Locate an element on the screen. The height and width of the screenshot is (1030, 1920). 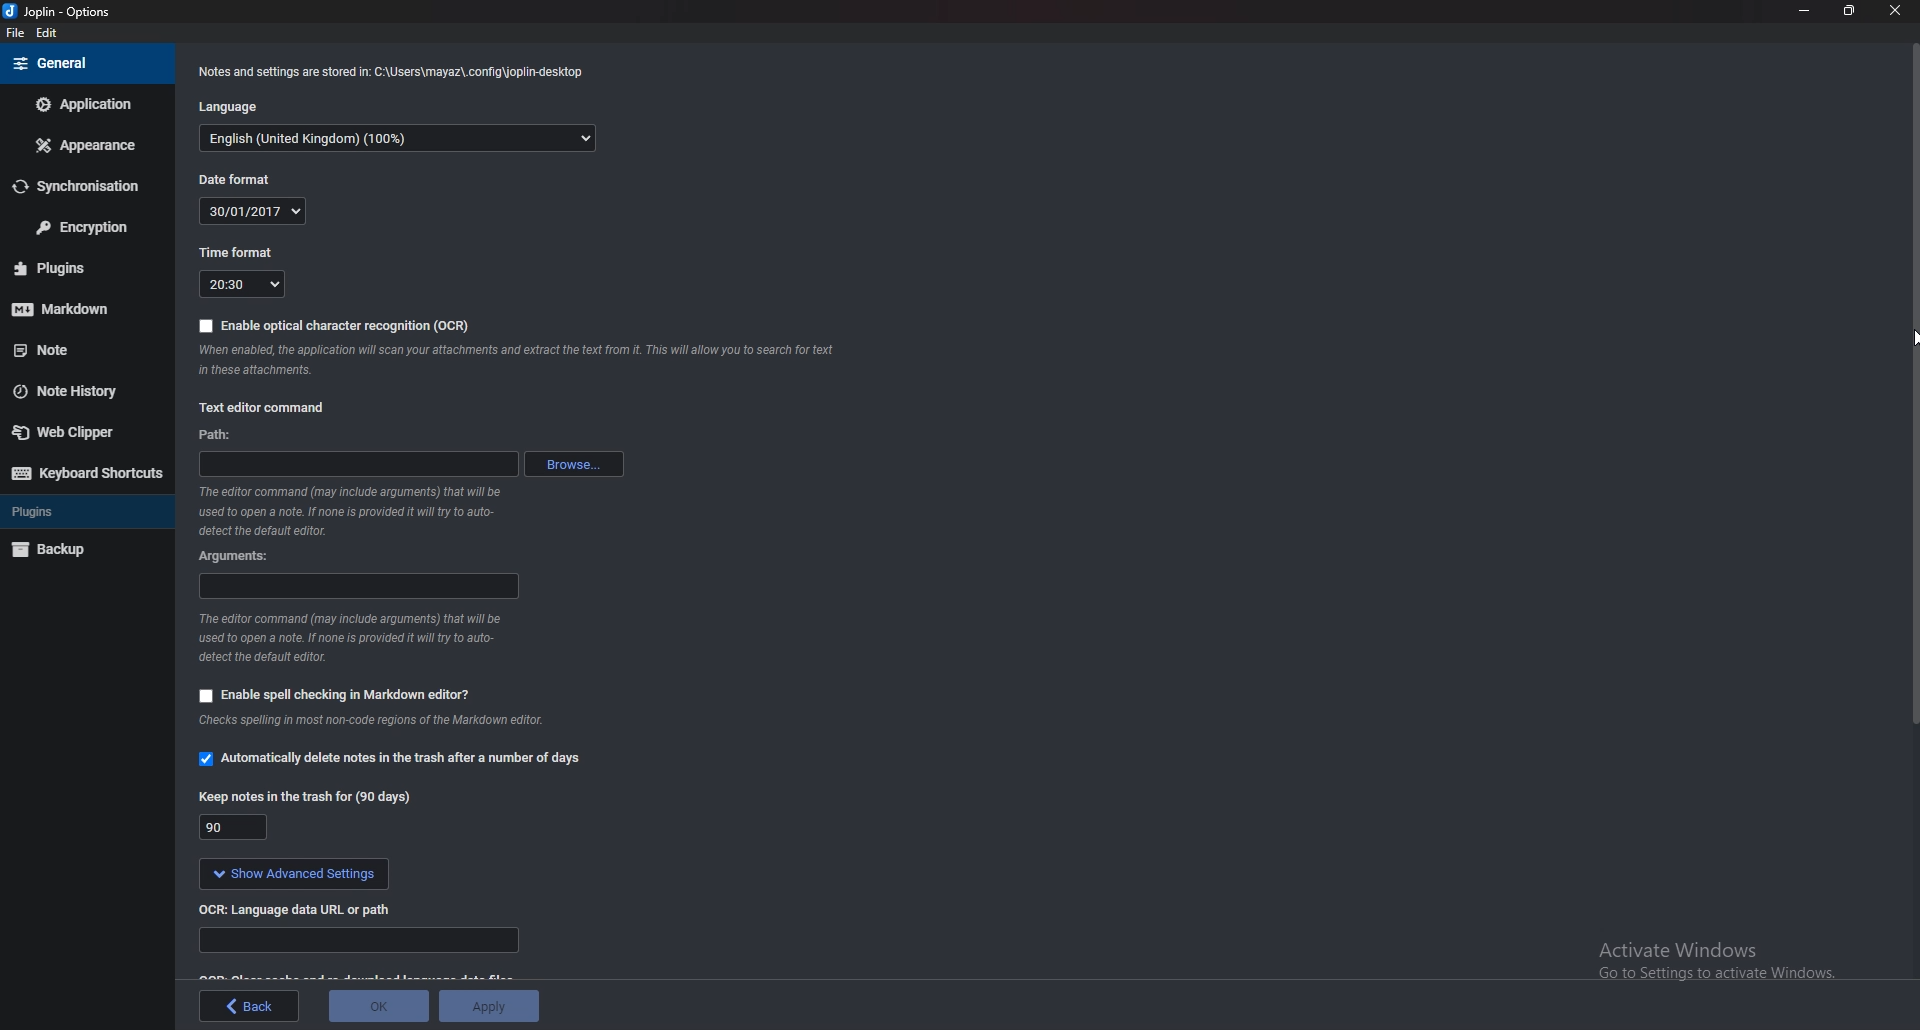
Scroll bar is located at coordinates (1911, 384).